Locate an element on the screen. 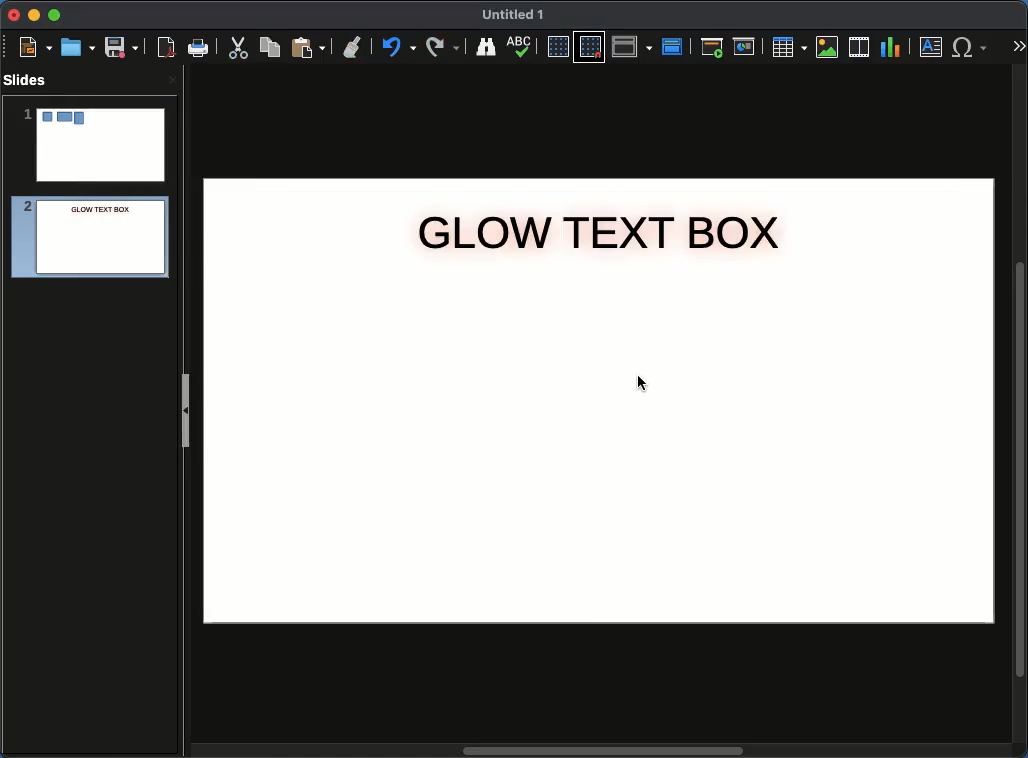 The image size is (1028, 758). Display grid is located at coordinates (557, 48).